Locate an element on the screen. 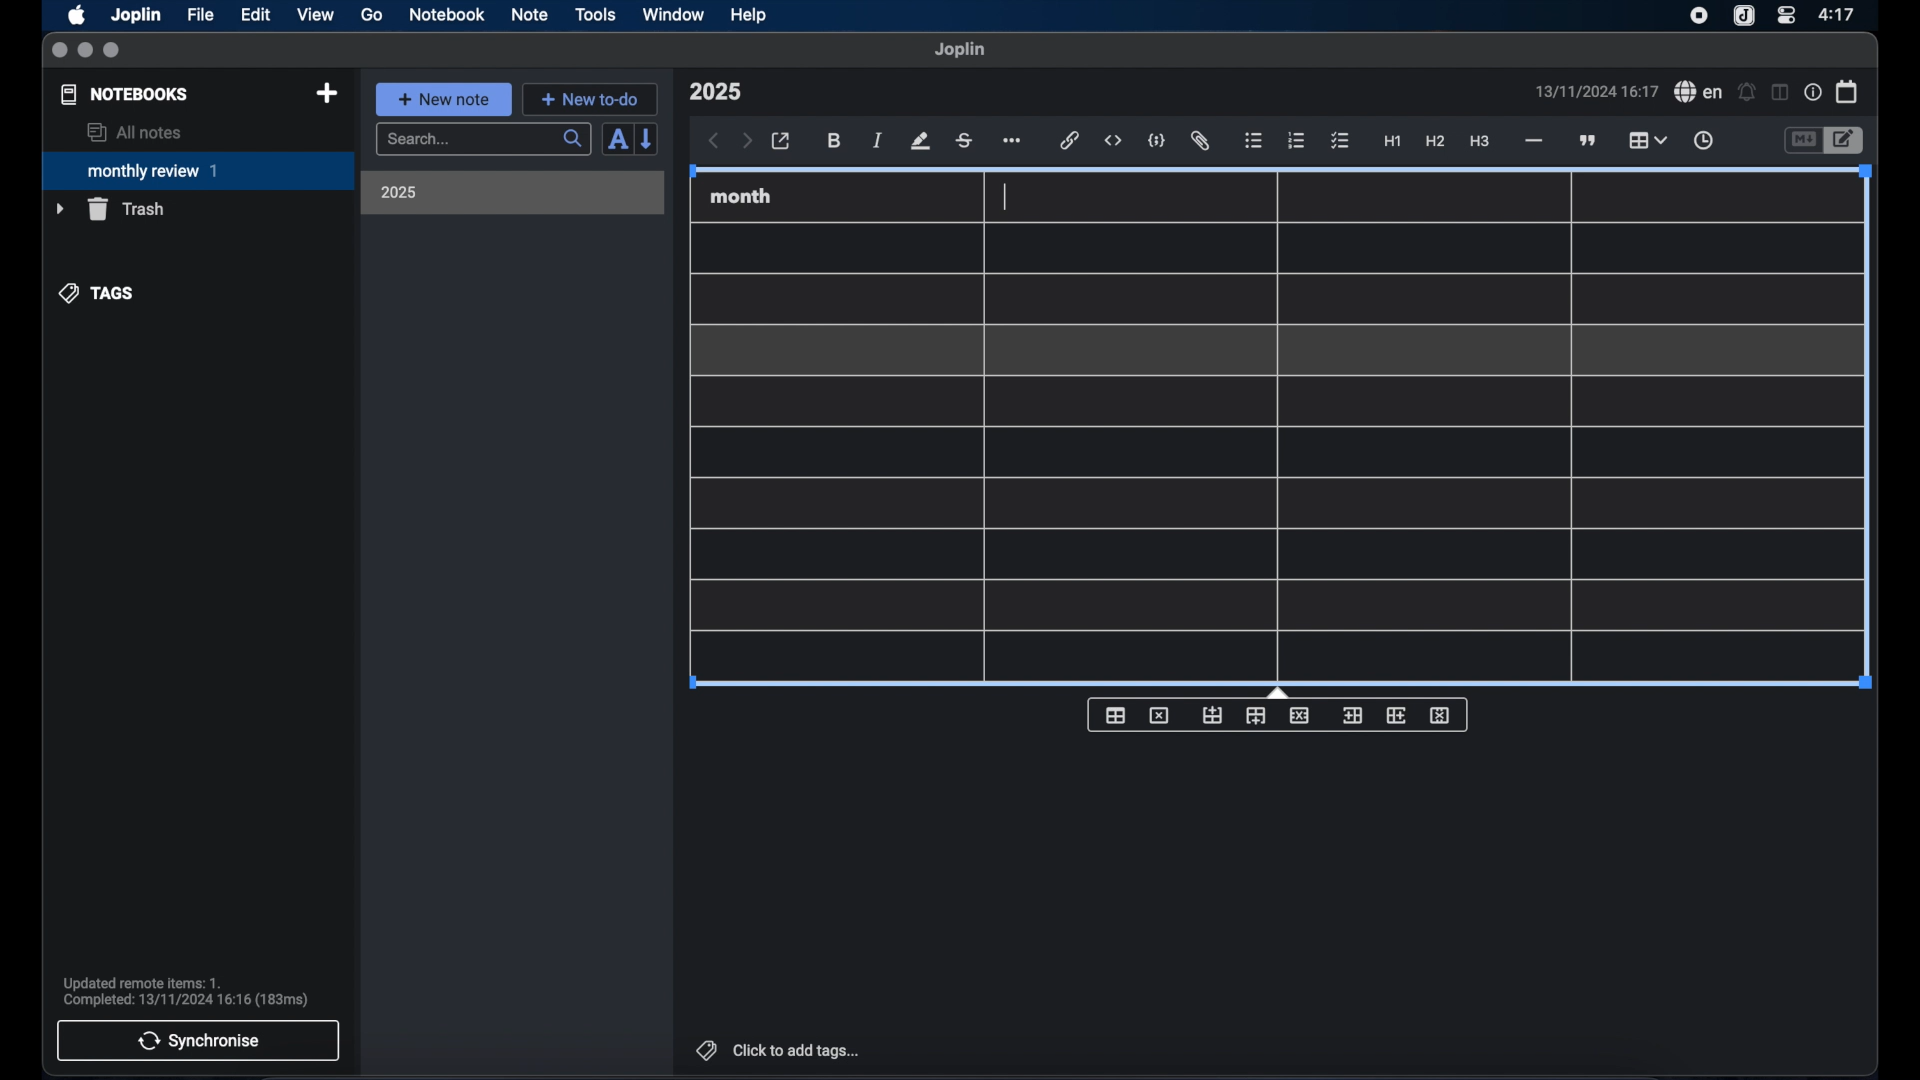 This screenshot has height=1080, width=1920. delete column is located at coordinates (1441, 716).